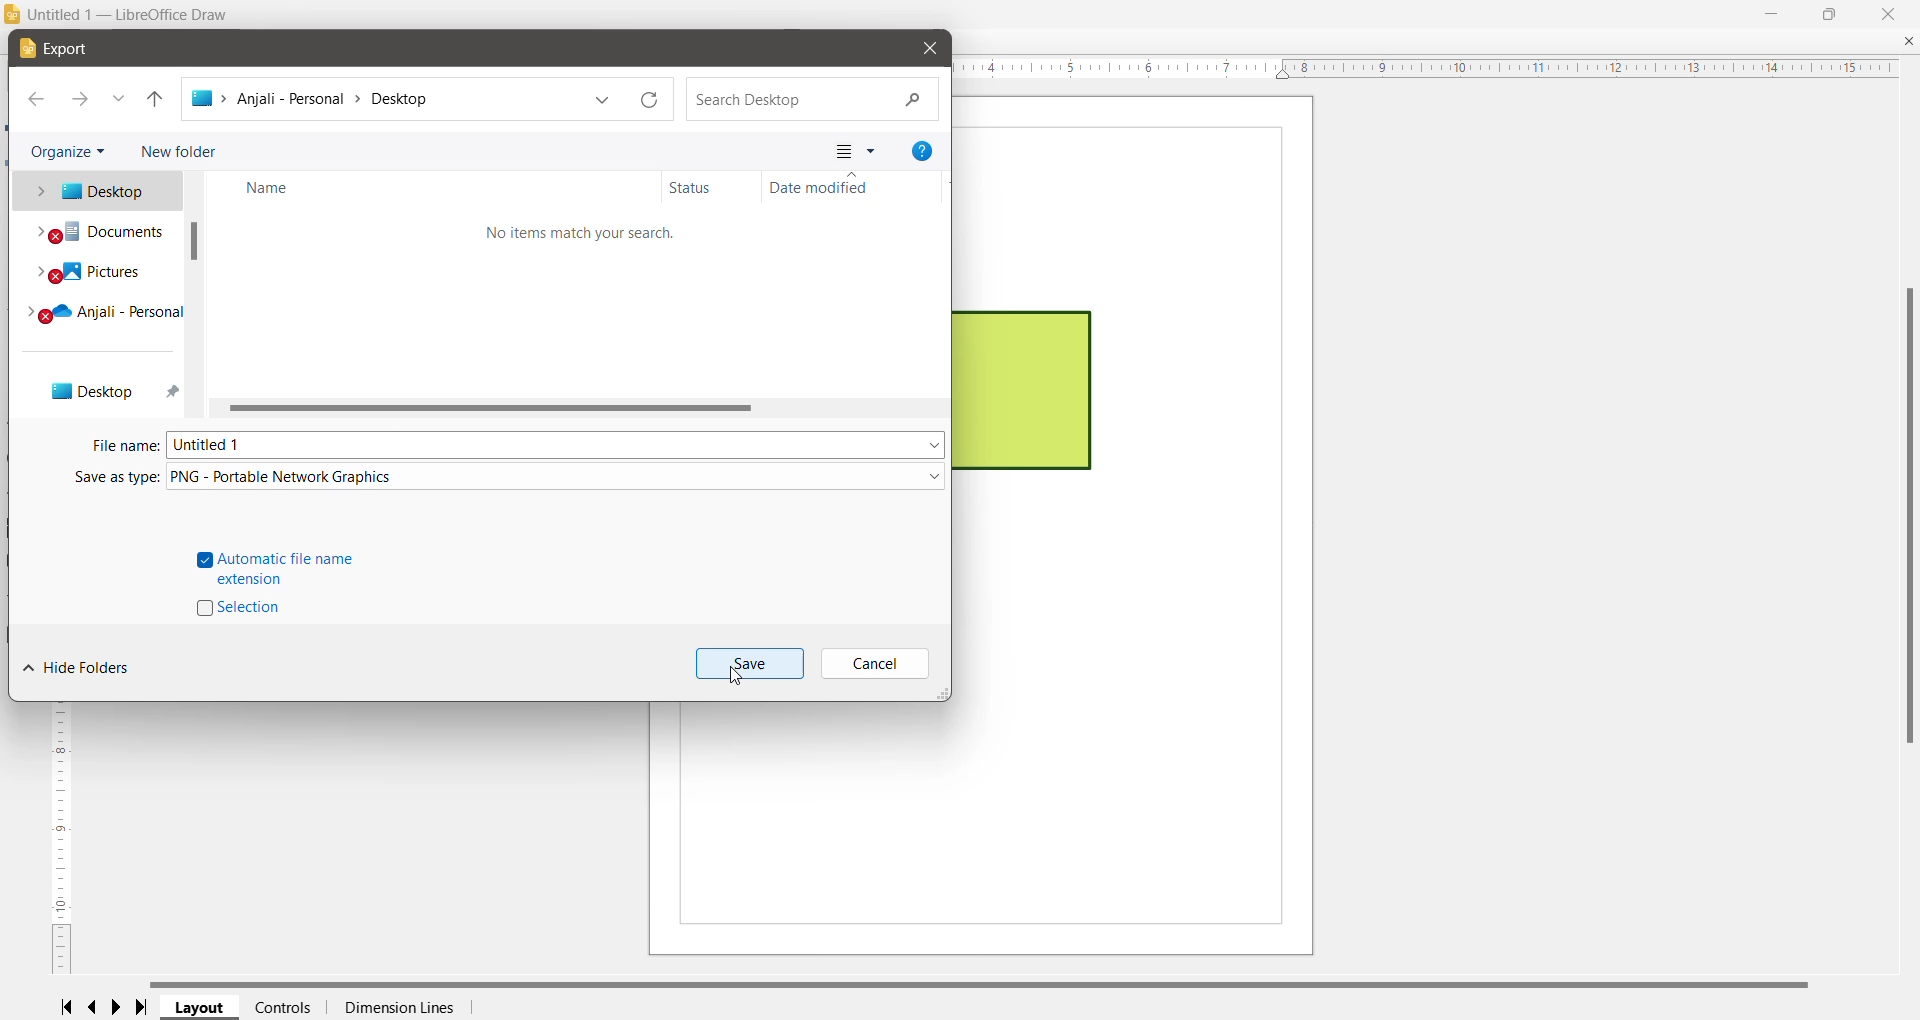 This screenshot has height=1020, width=1920. I want to click on Set required file name, so click(556, 443).